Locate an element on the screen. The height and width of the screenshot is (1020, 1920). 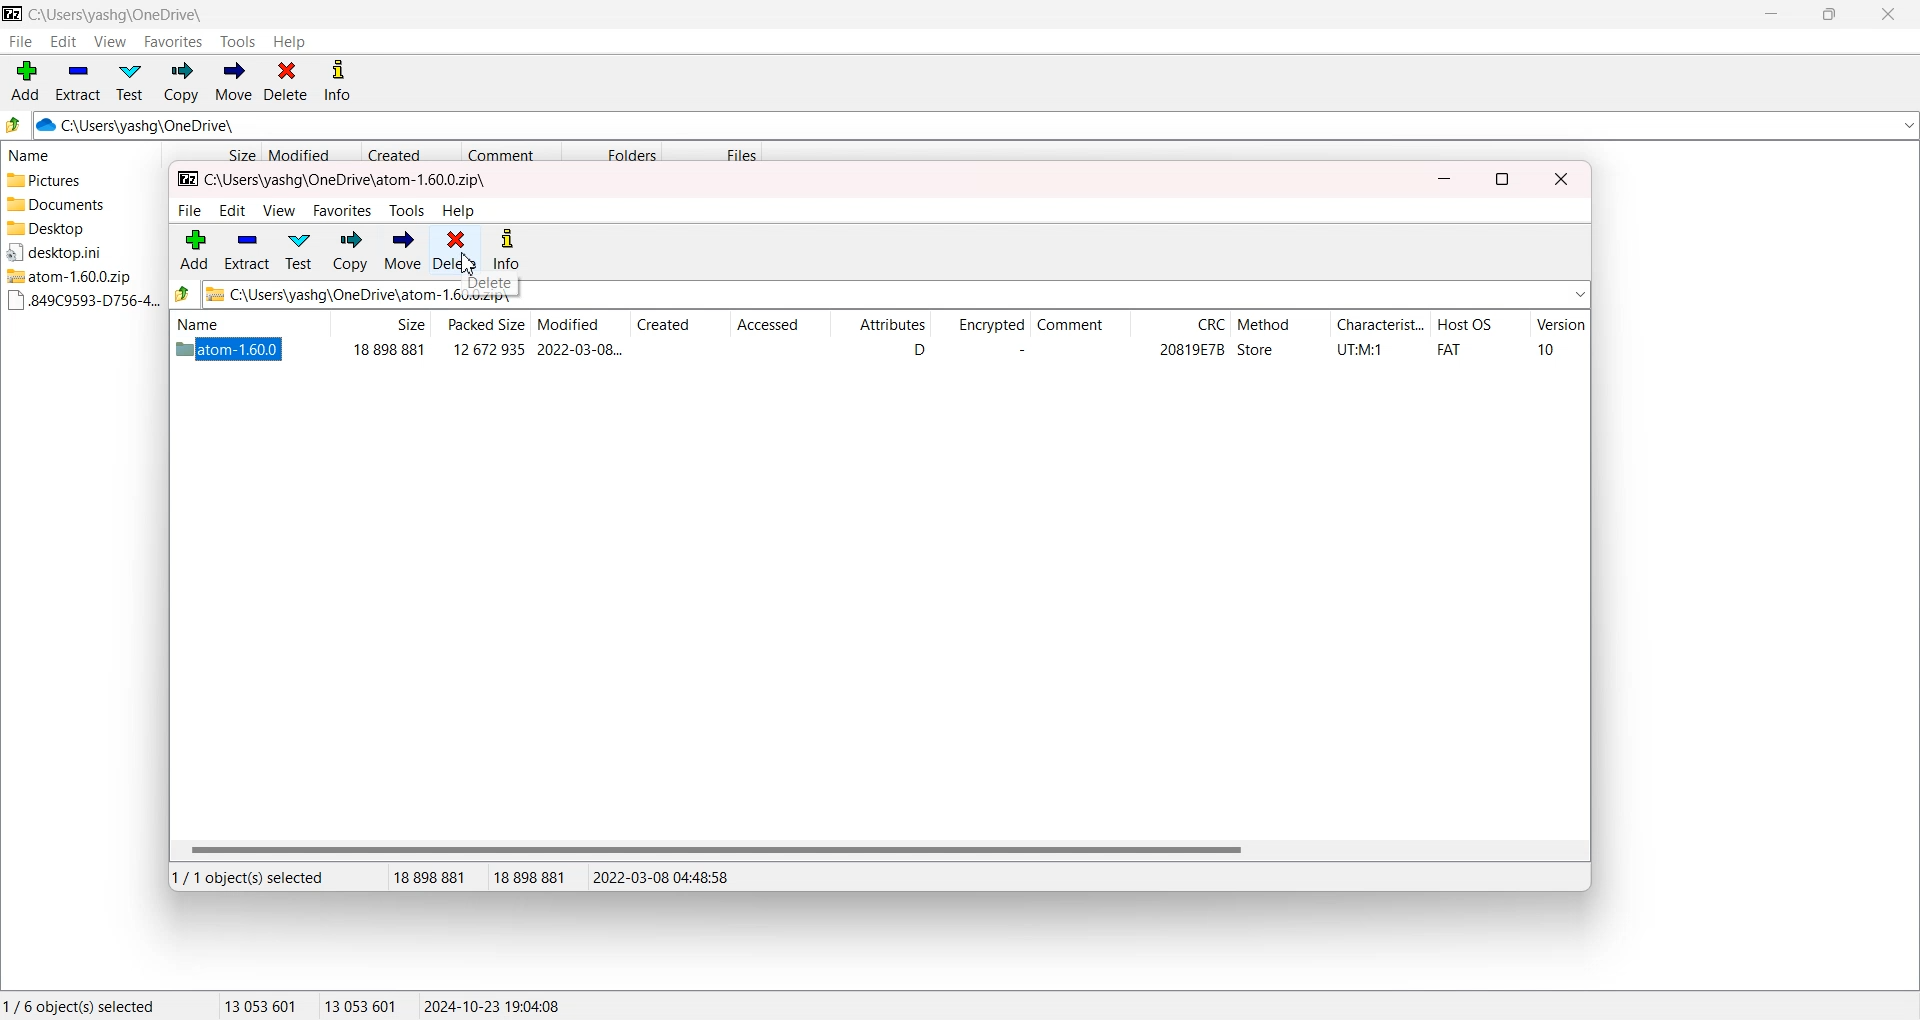
edit is located at coordinates (232, 211).